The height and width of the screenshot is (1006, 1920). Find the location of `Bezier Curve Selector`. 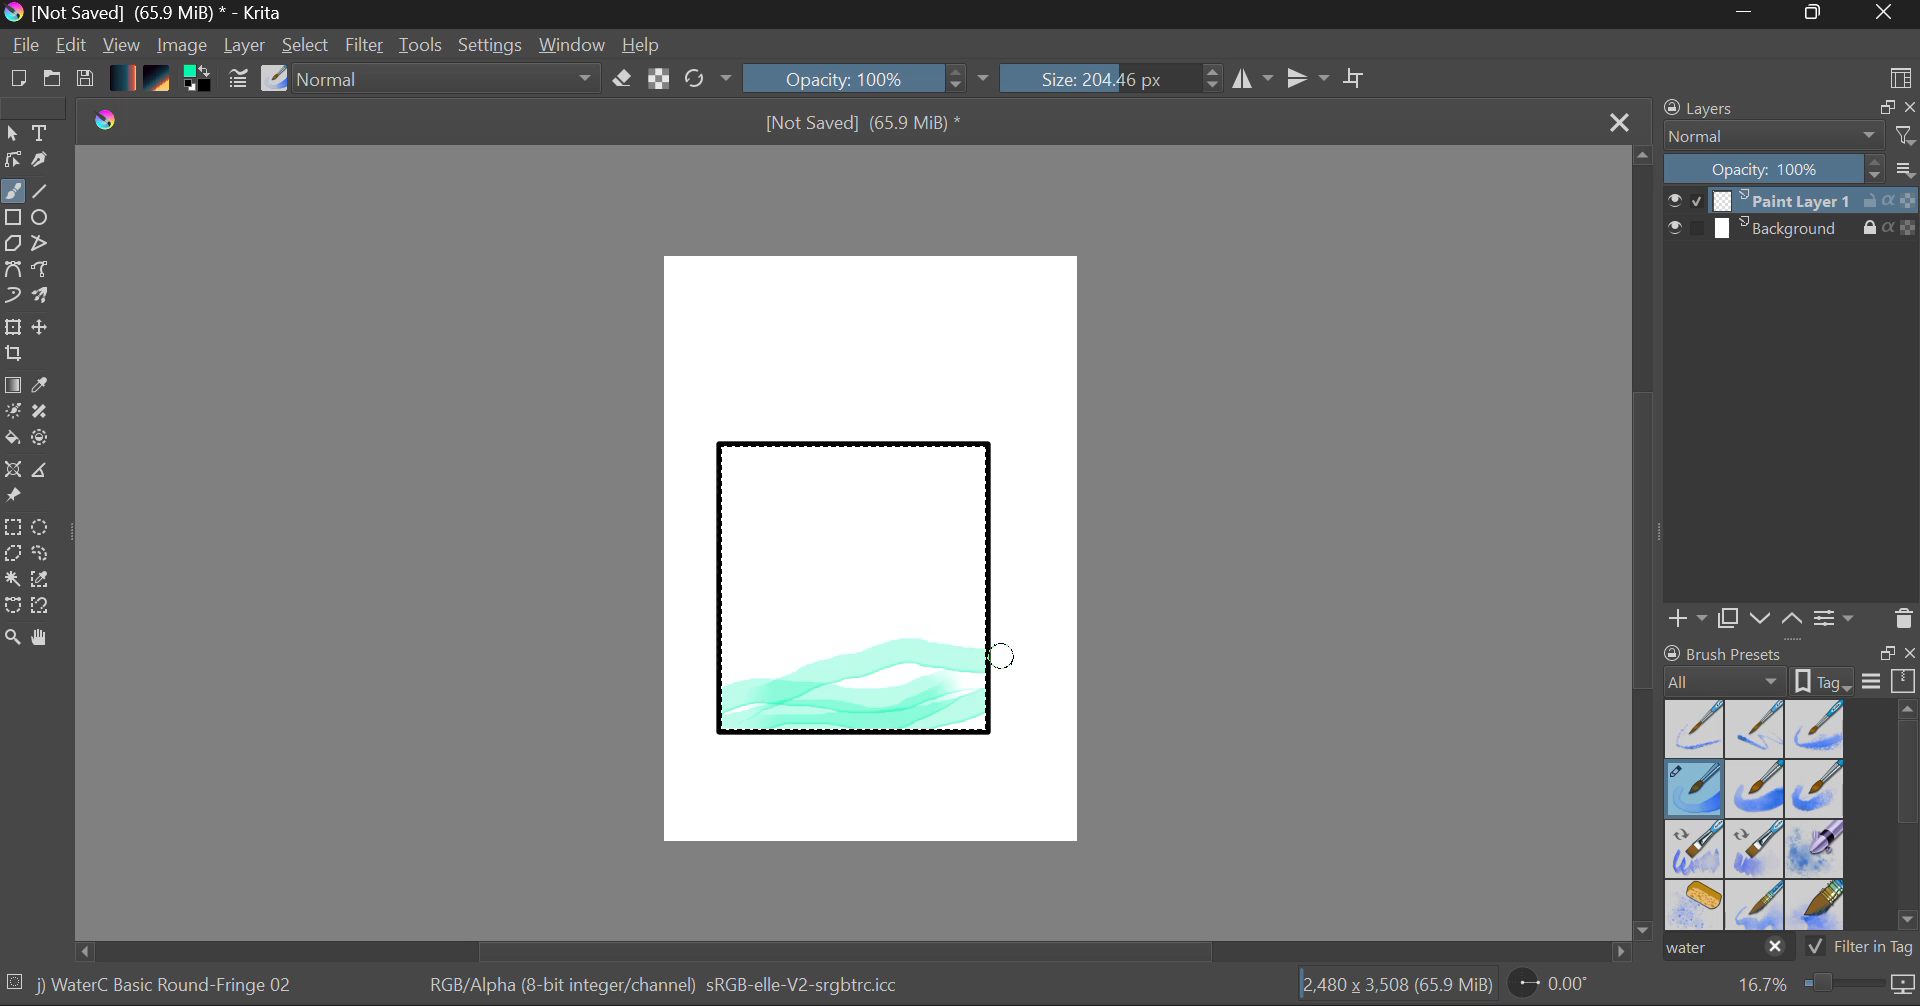

Bezier Curve Selector is located at coordinates (12, 607).